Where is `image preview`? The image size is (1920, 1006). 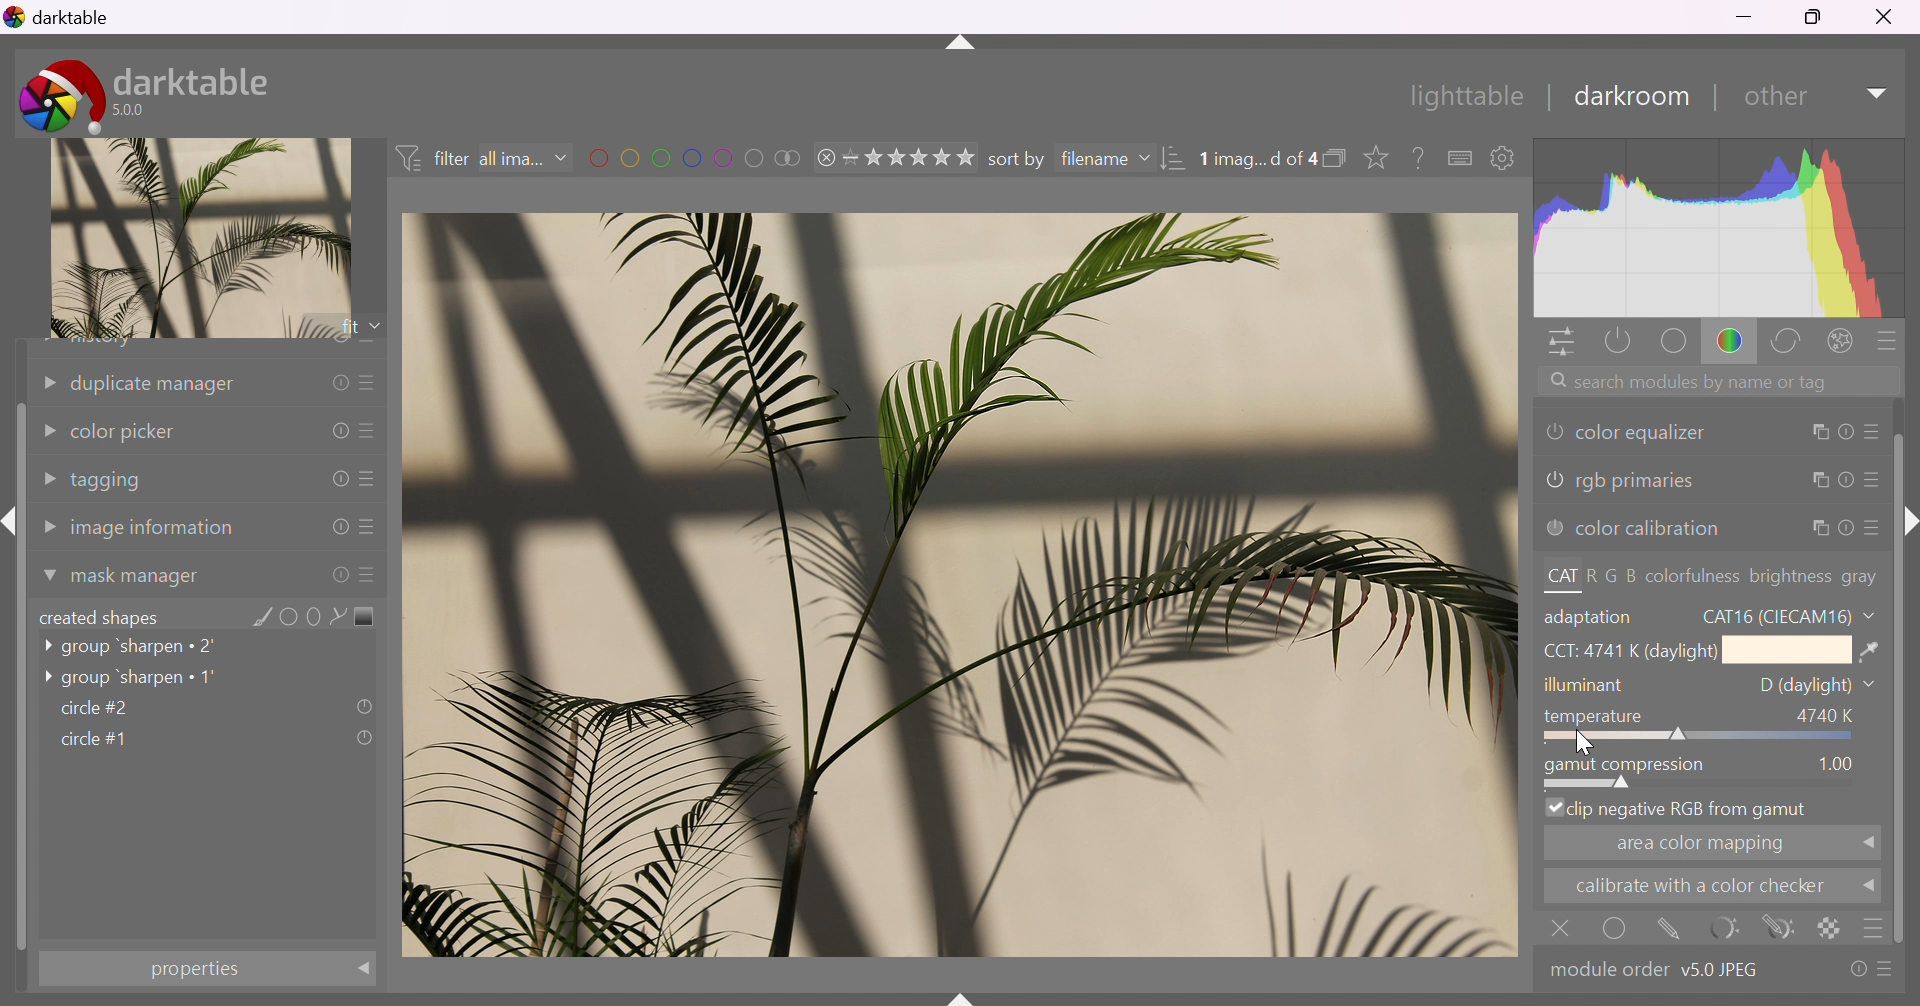 image preview is located at coordinates (203, 240).